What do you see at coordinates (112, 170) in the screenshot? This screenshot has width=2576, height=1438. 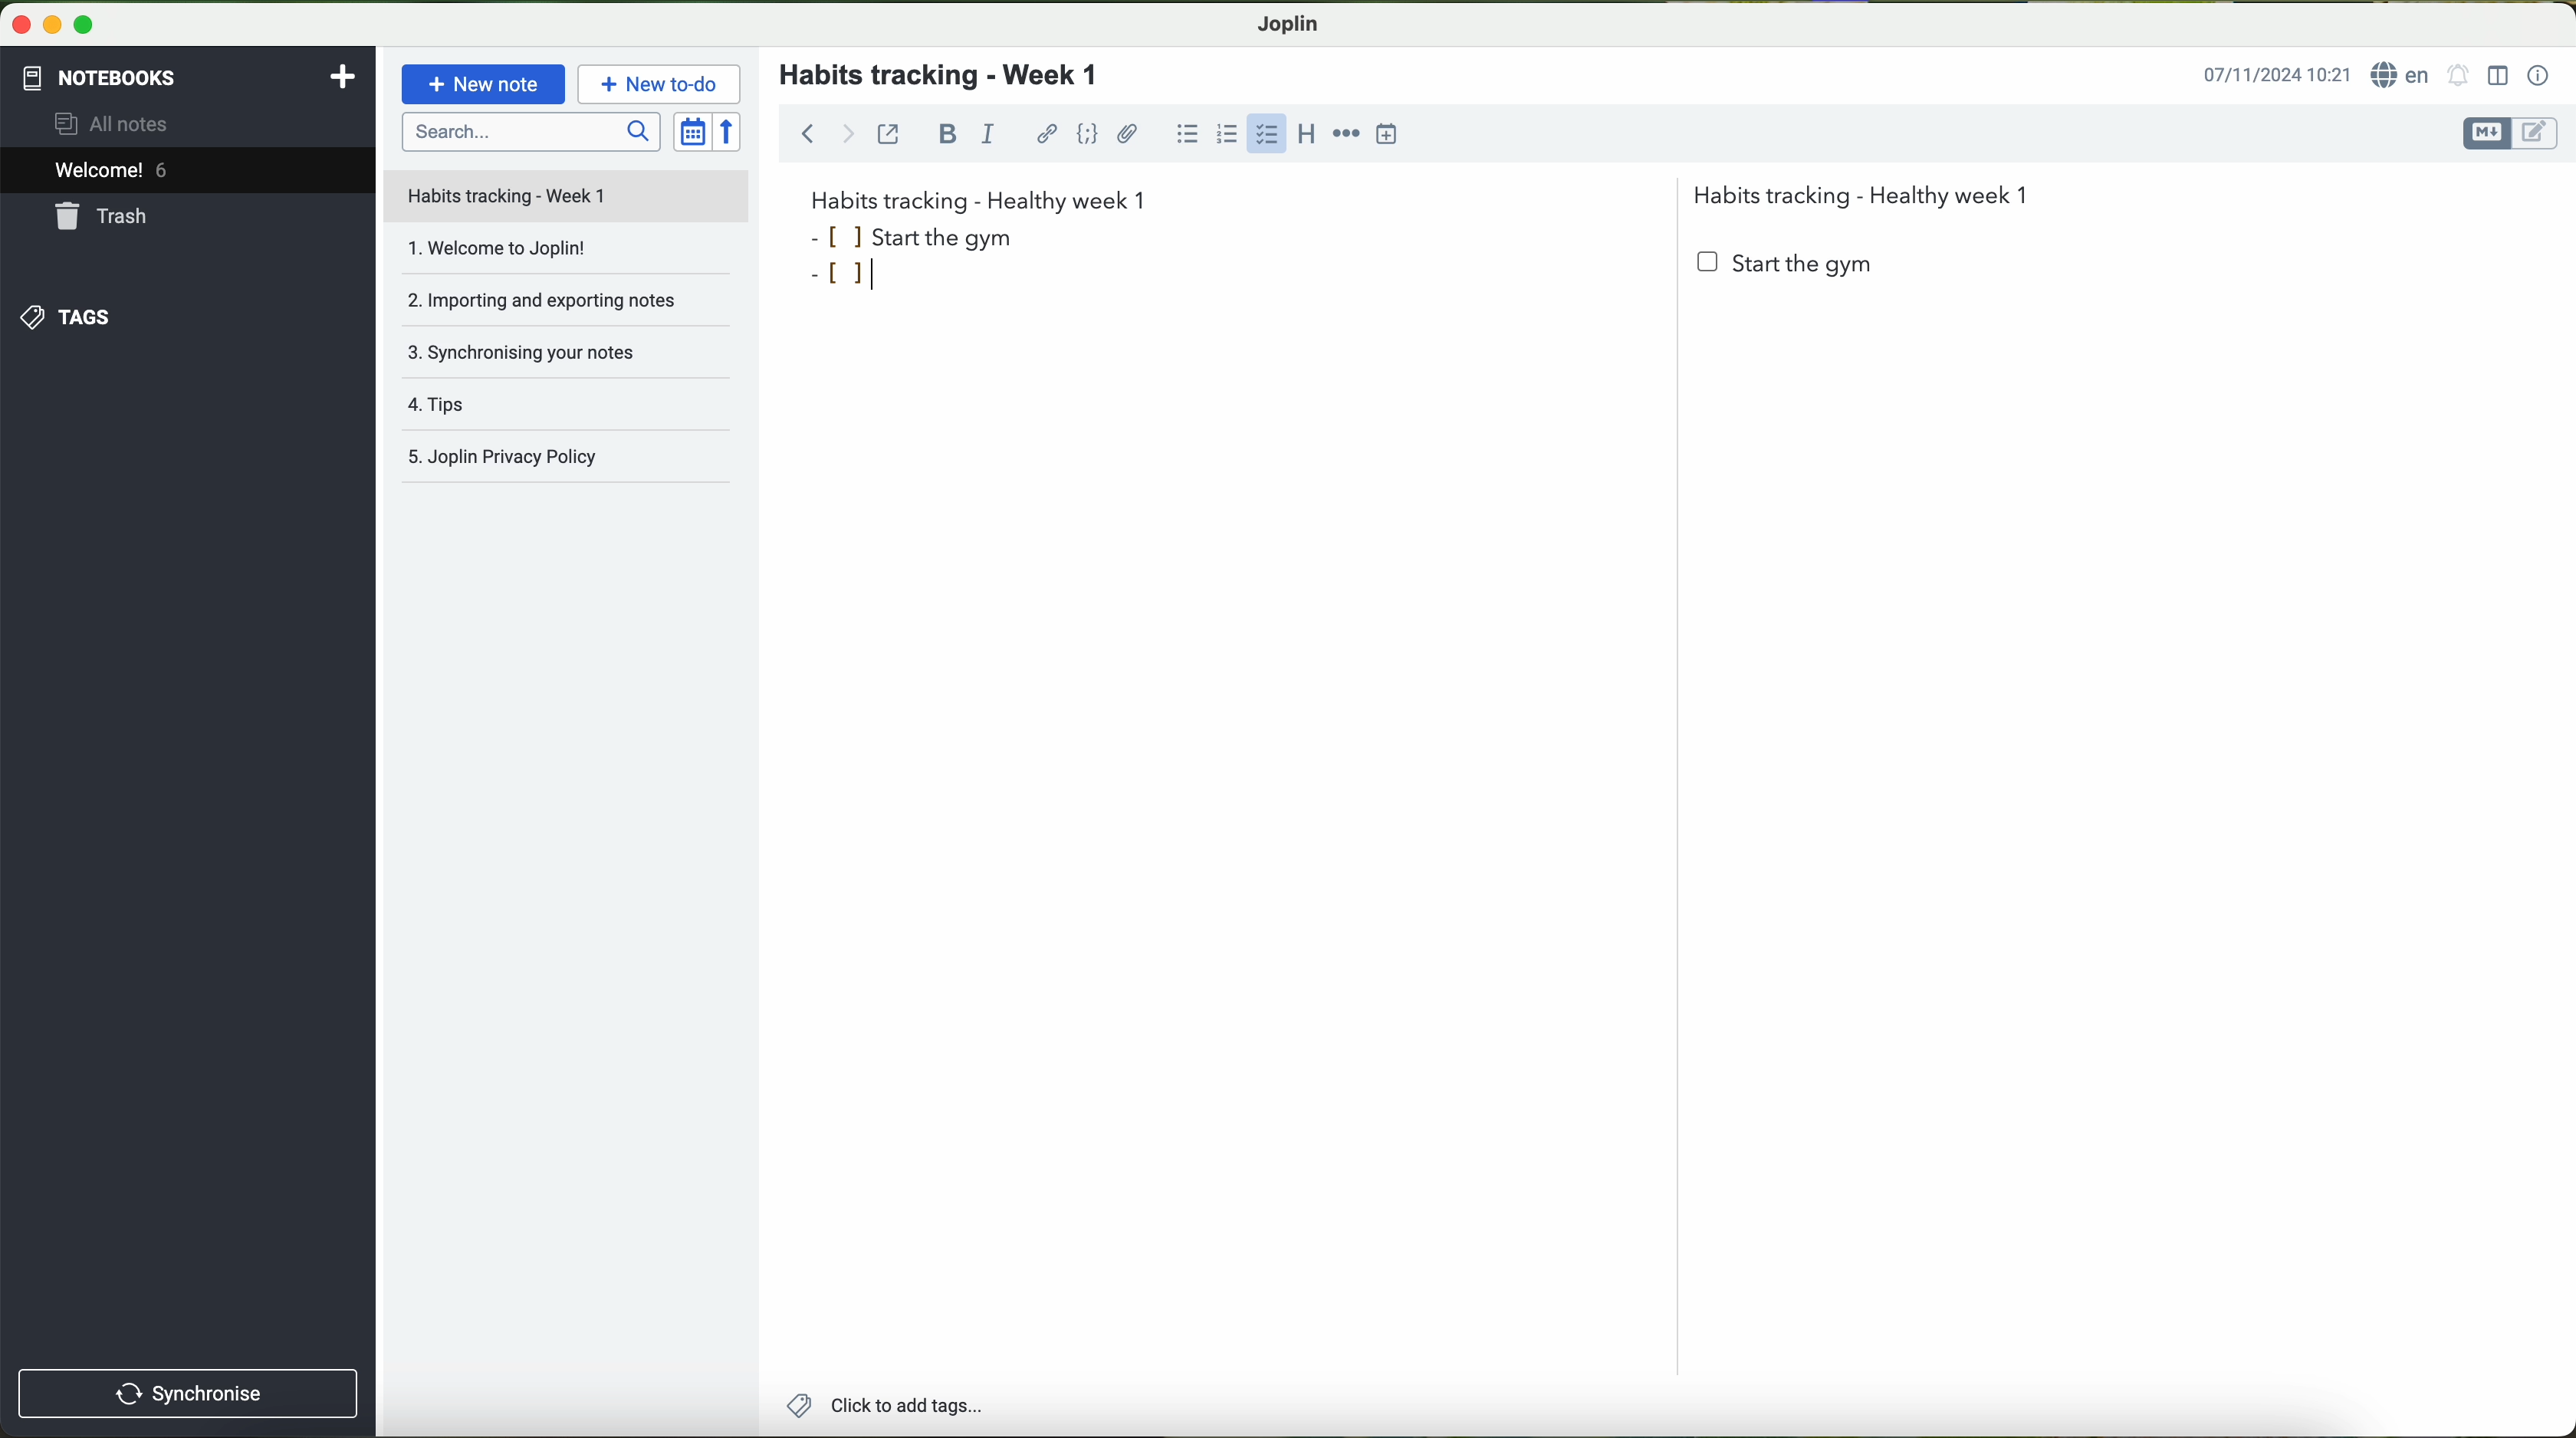 I see `welcome 5` at bounding box center [112, 170].